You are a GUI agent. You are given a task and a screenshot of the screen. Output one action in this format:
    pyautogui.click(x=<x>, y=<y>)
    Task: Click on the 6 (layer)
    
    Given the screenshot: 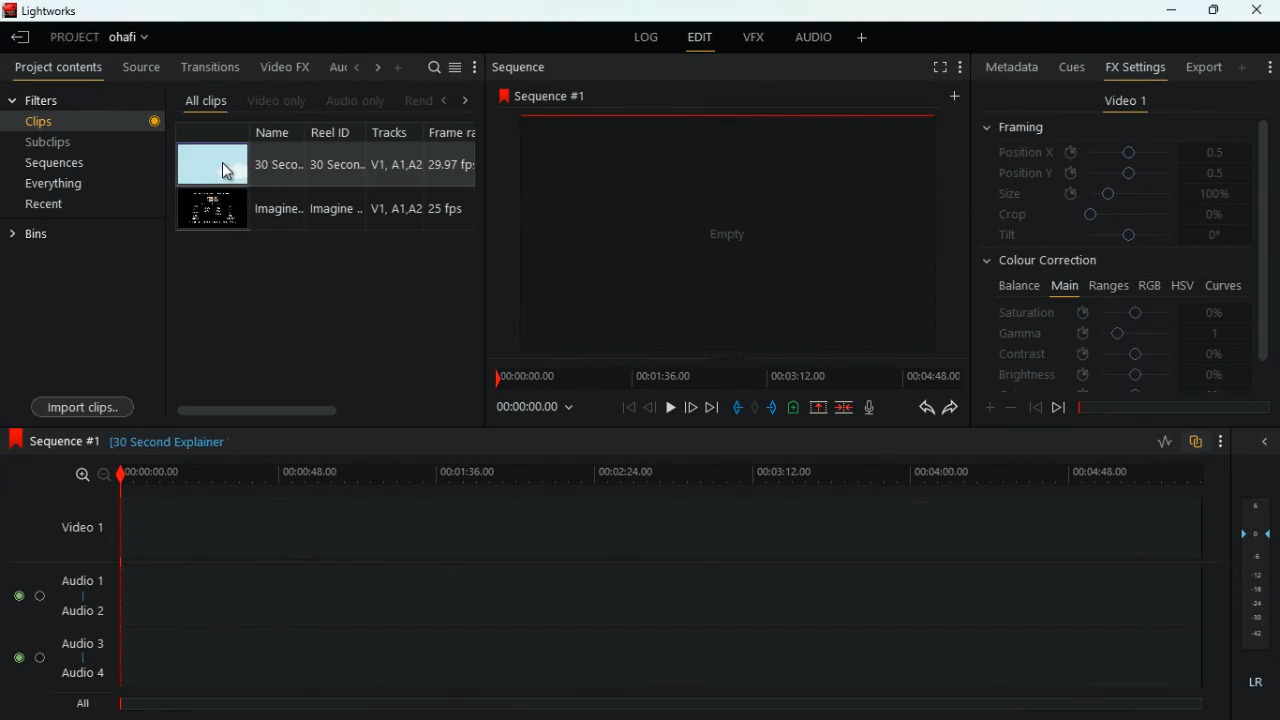 What is the action you would take?
    pyautogui.click(x=1254, y=503)
    